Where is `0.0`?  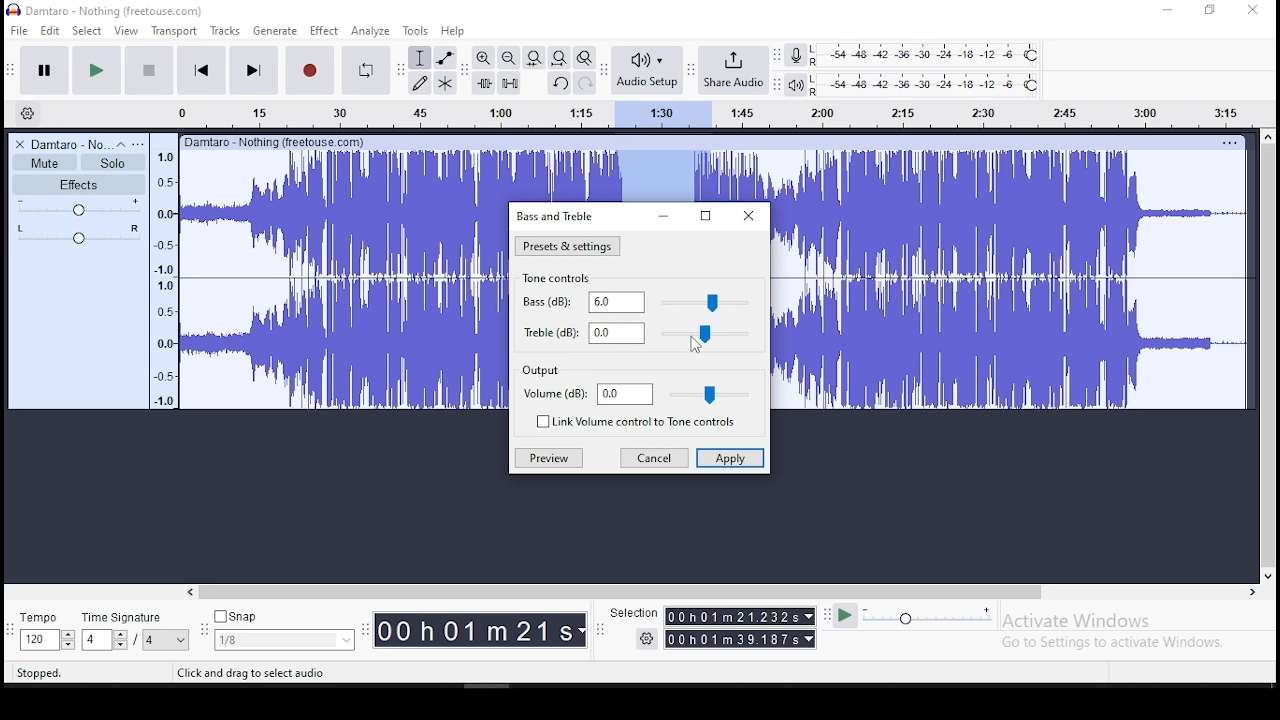 0.0 is located at coordinates (625, 394).